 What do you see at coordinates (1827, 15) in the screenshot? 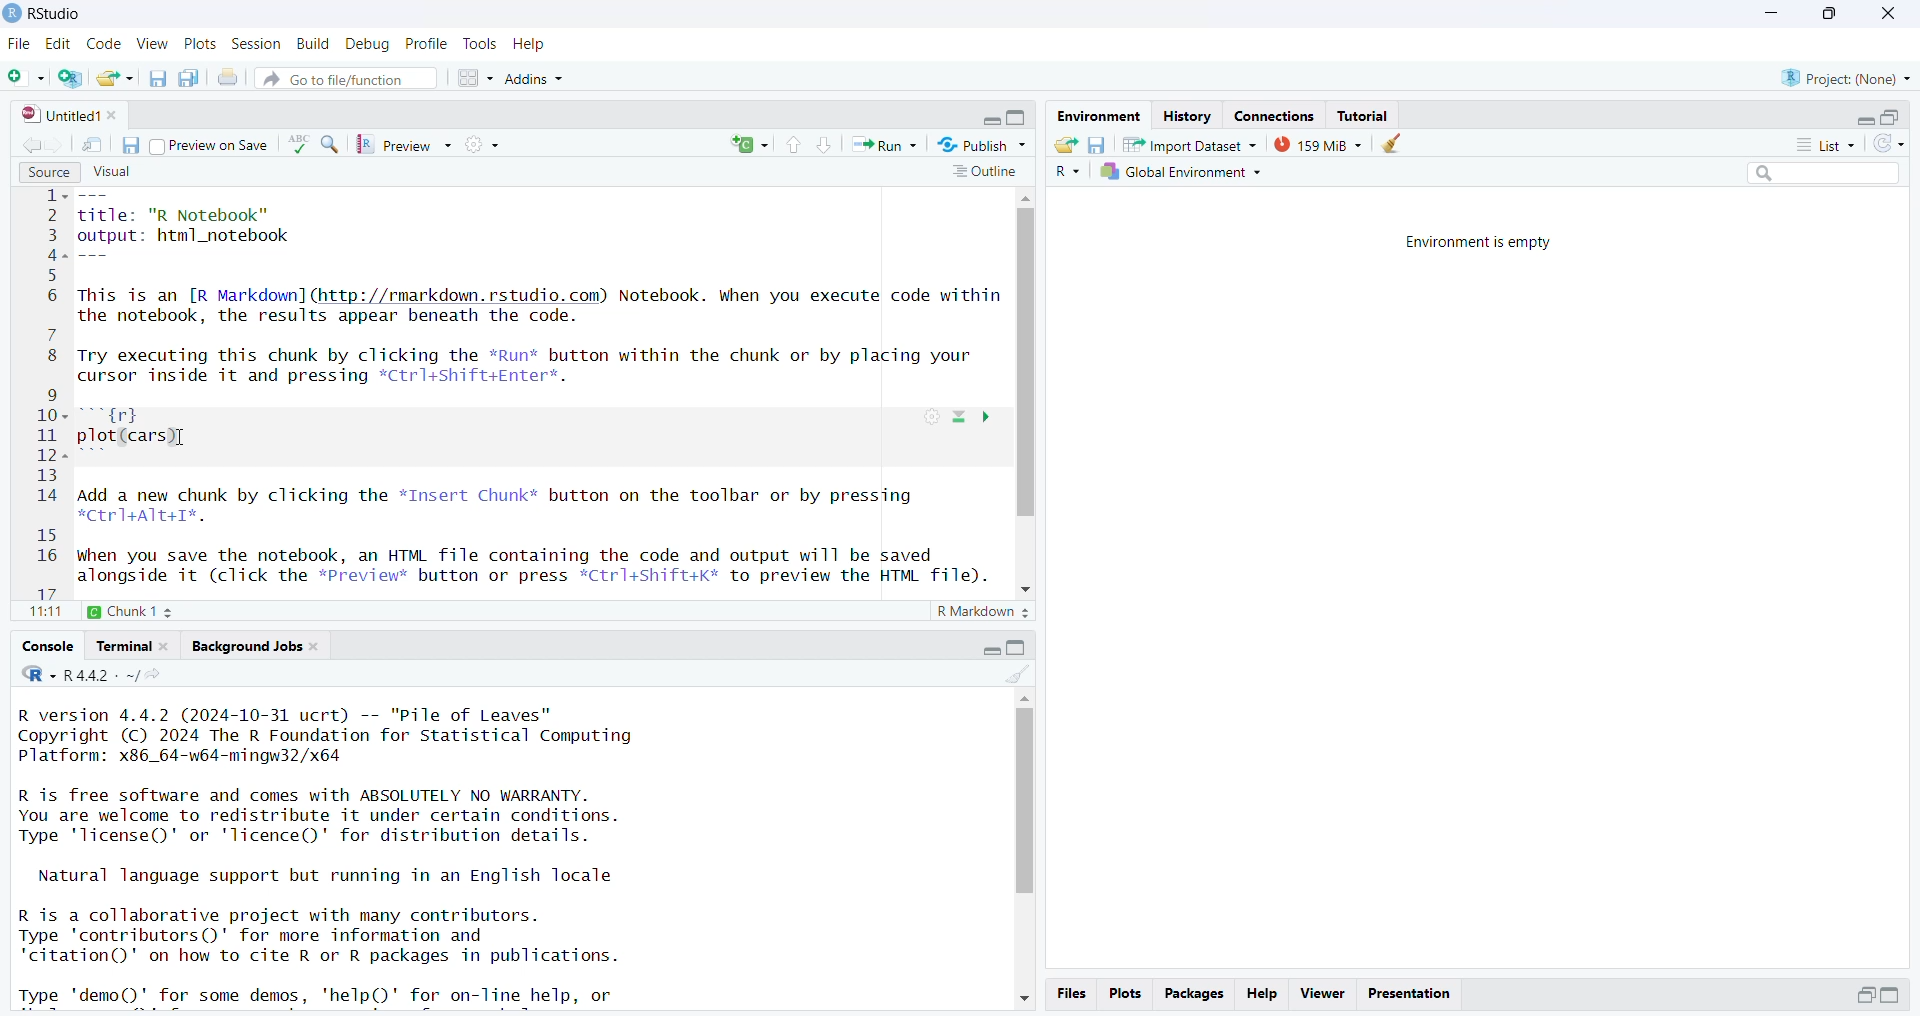
I see `maximize` at bounding box center [1827, 15].